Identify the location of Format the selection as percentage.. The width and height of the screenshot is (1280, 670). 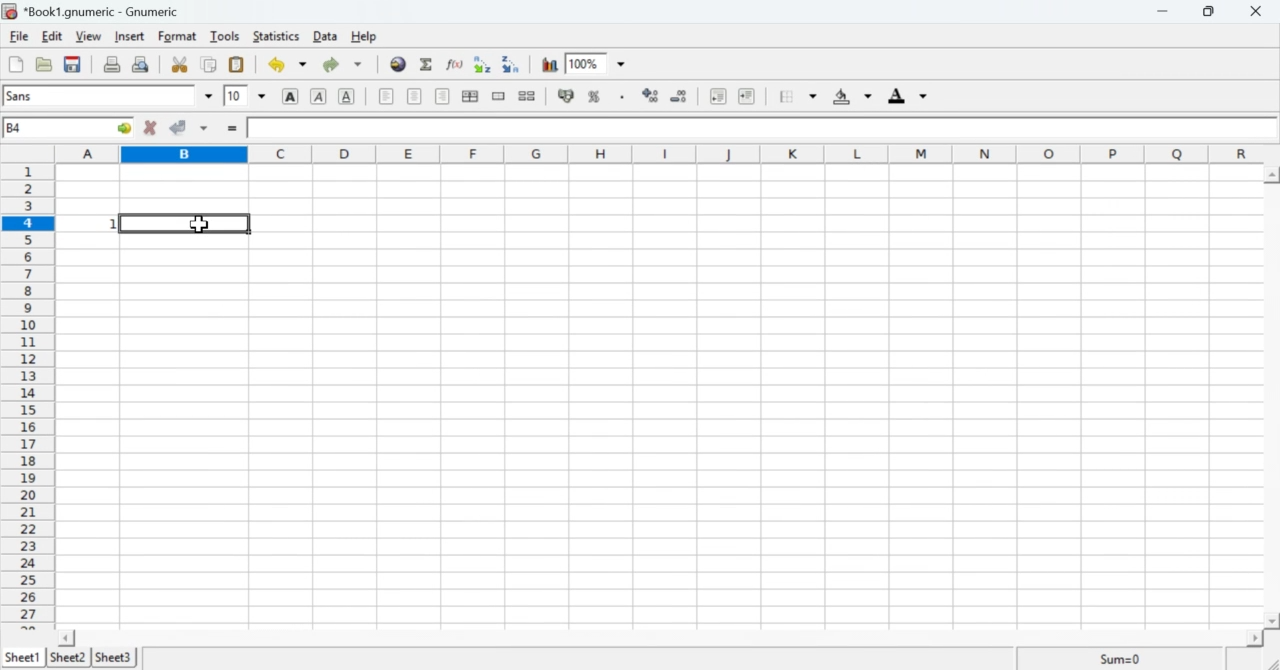
(597, 97).